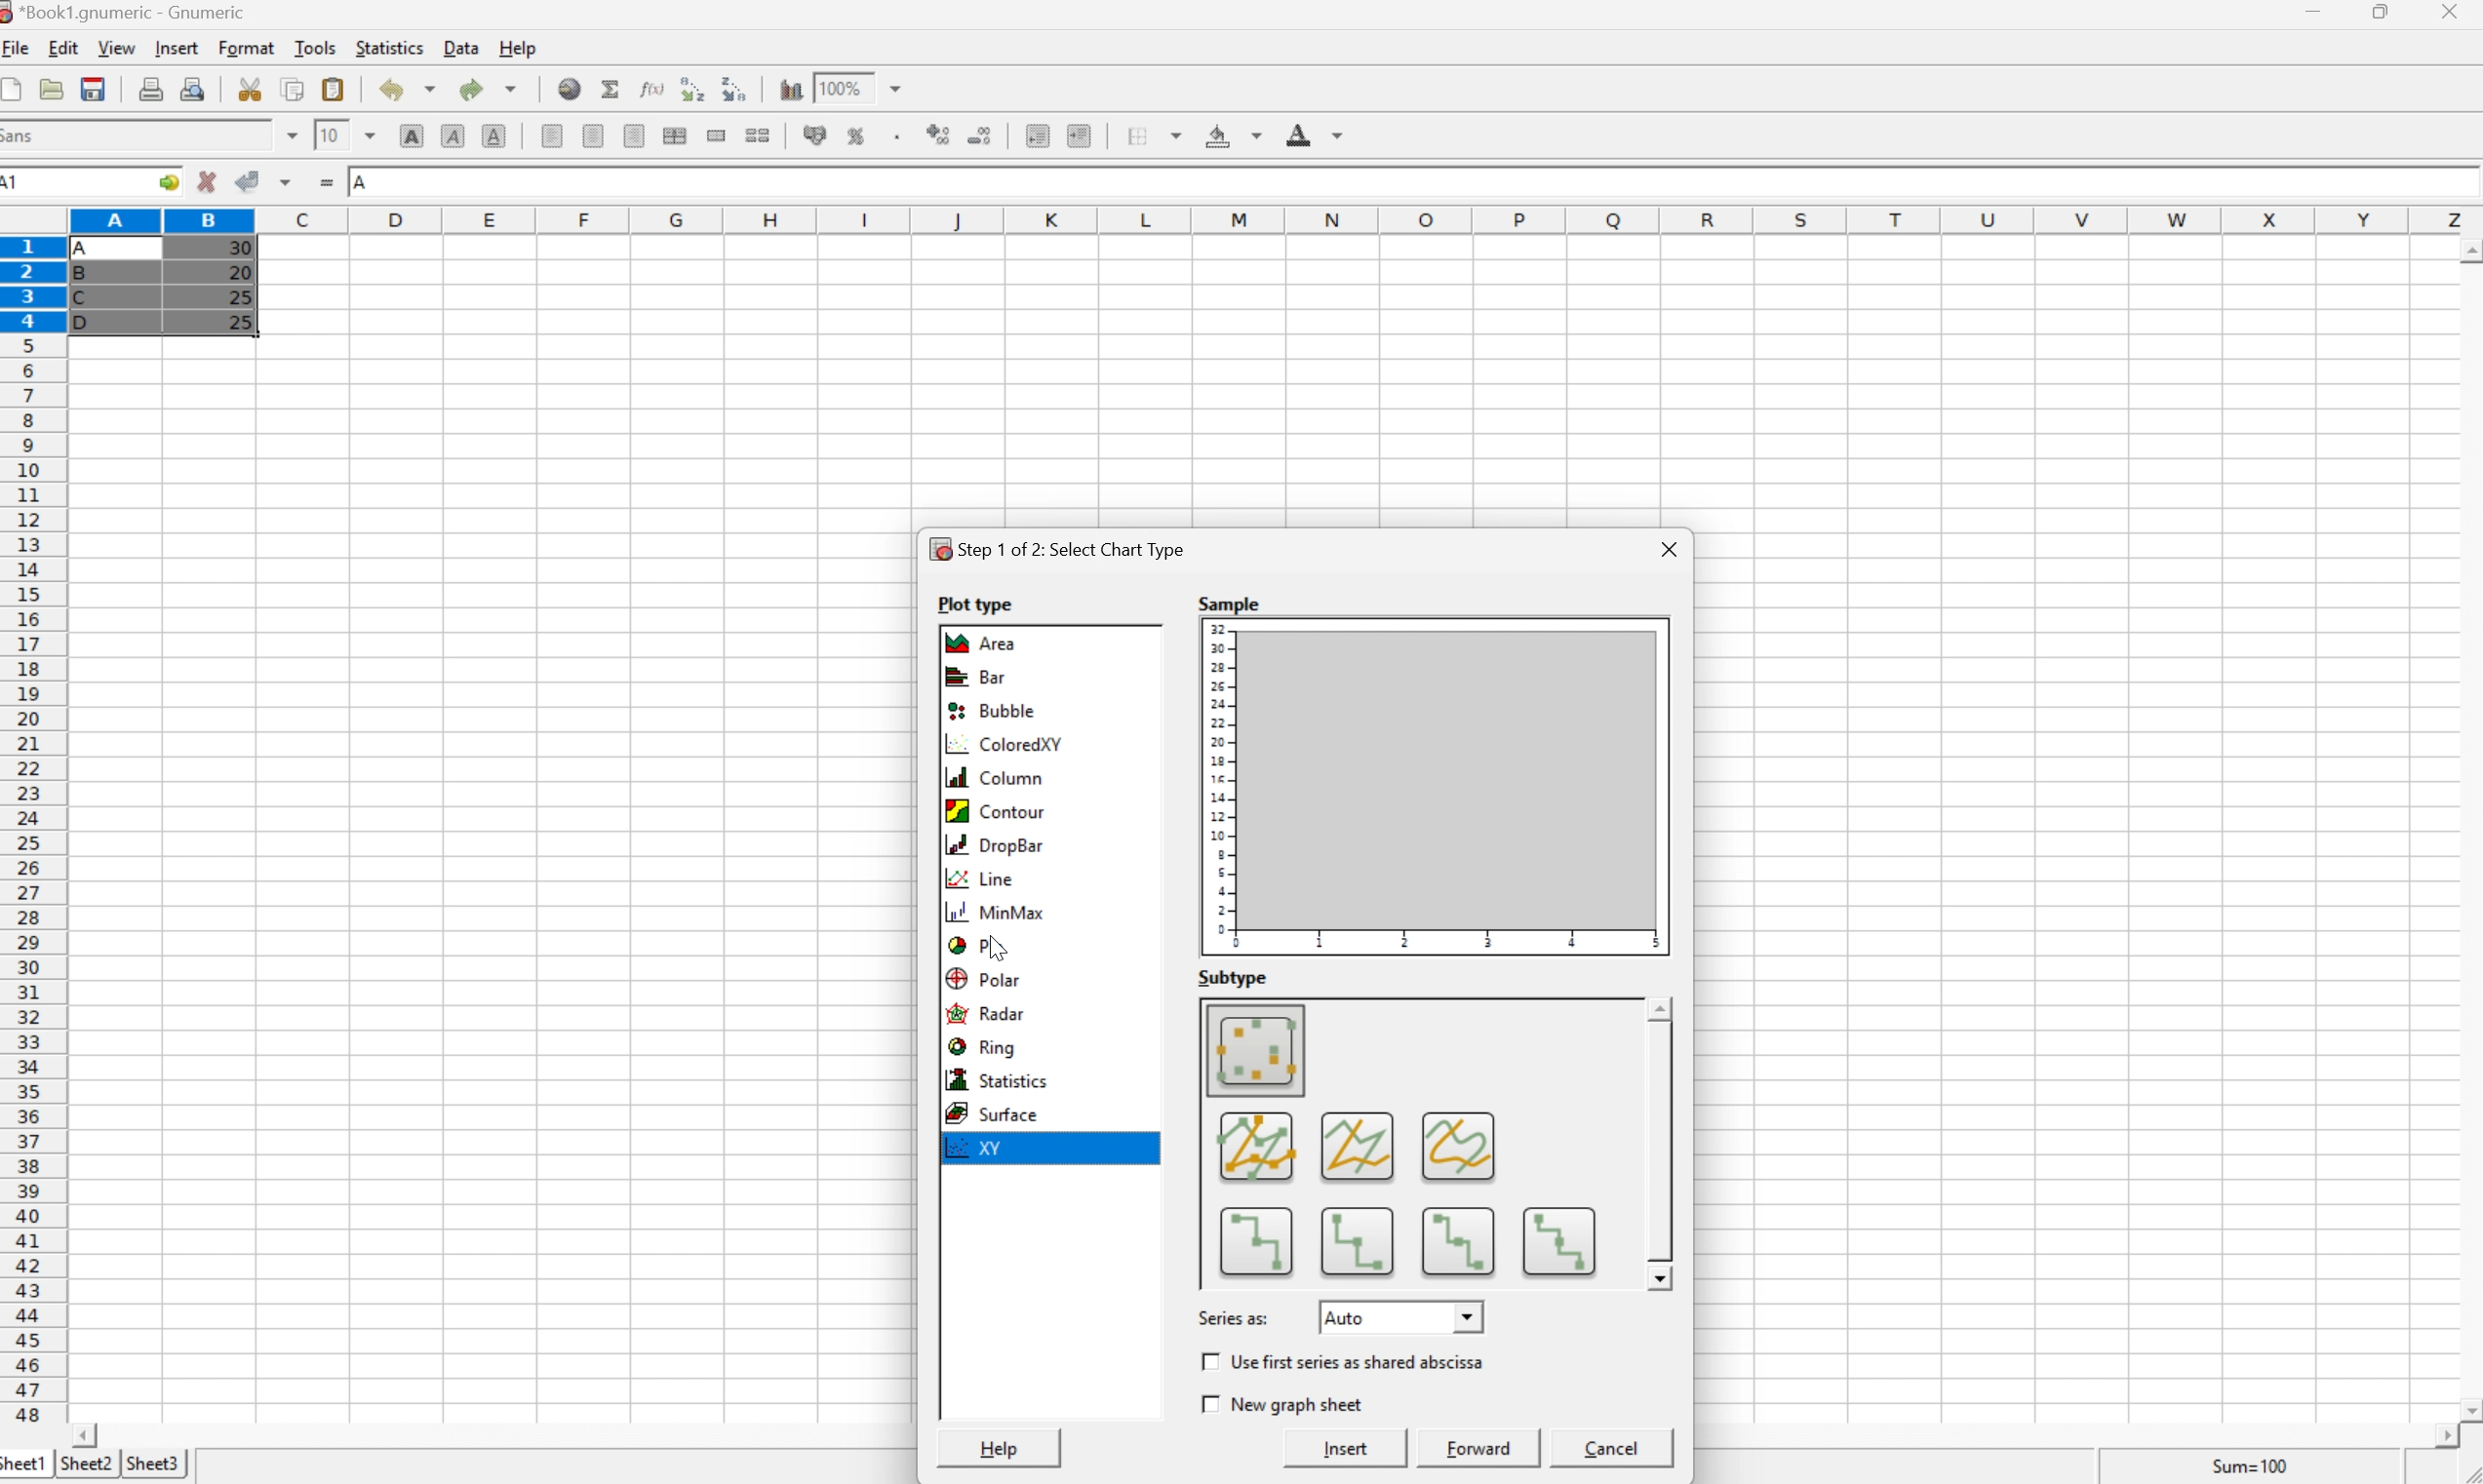 This screenshot has height=1484, width=2483. I want to click on Plot type, so click(973, 604).